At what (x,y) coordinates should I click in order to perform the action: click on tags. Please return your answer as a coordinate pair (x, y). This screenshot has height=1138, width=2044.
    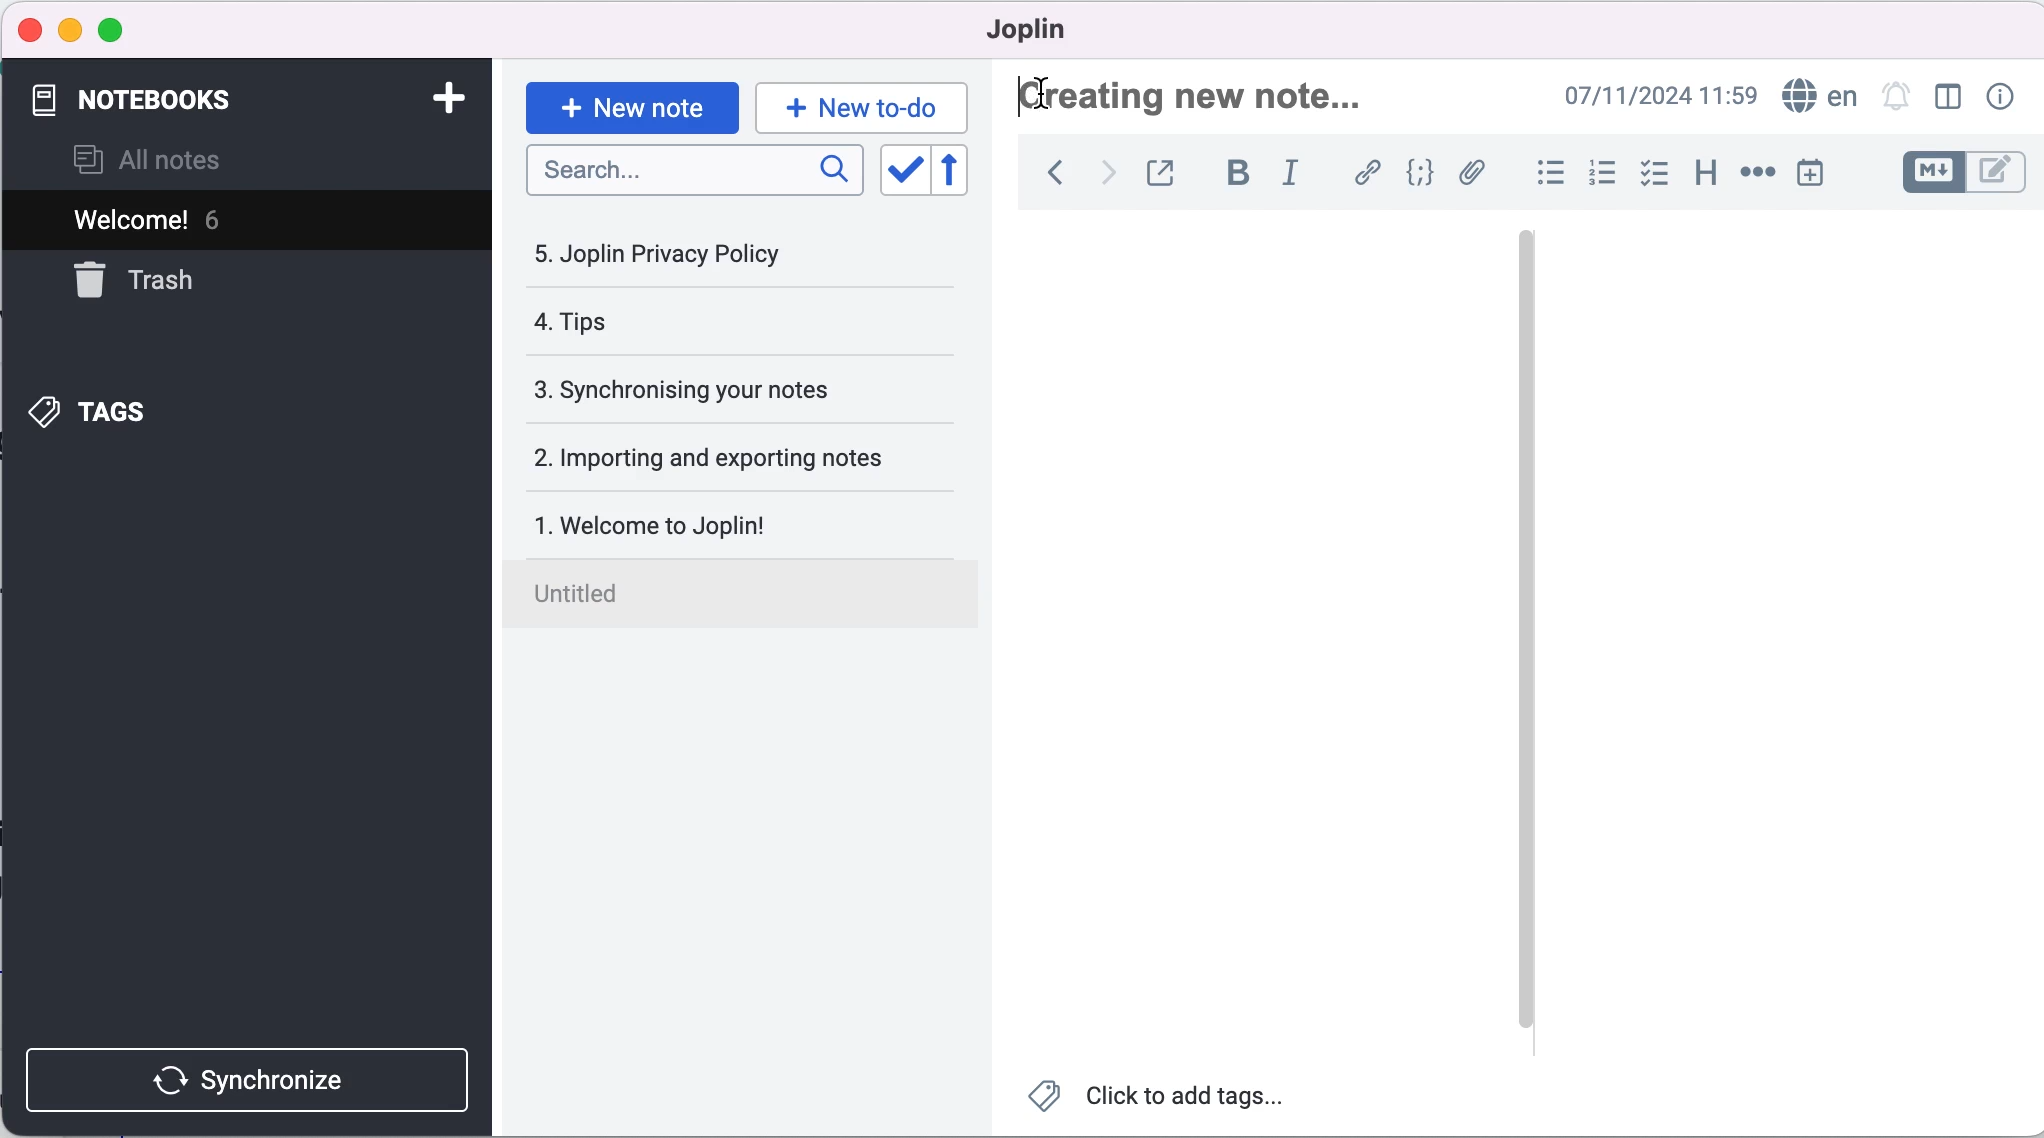
    Looking at the image, I should click on (109, 410).